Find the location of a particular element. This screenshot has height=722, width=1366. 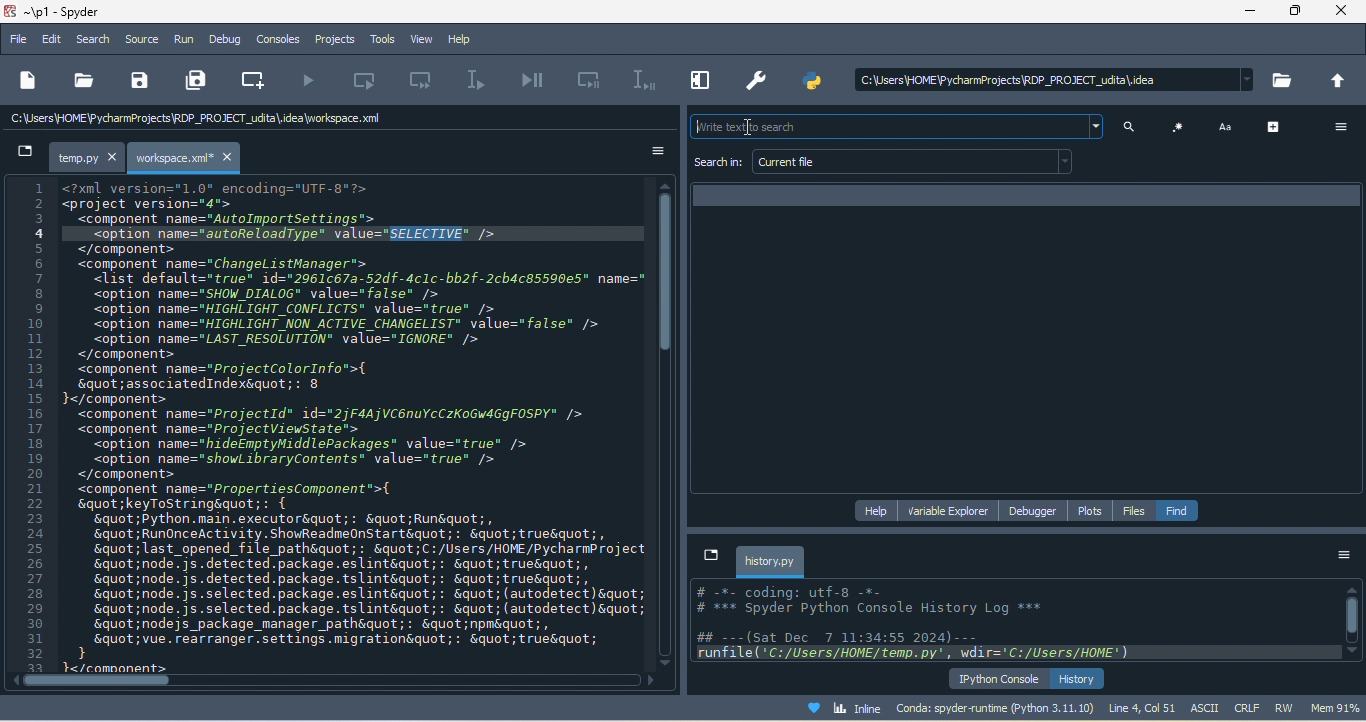

run is located at coordinates (185, 42).